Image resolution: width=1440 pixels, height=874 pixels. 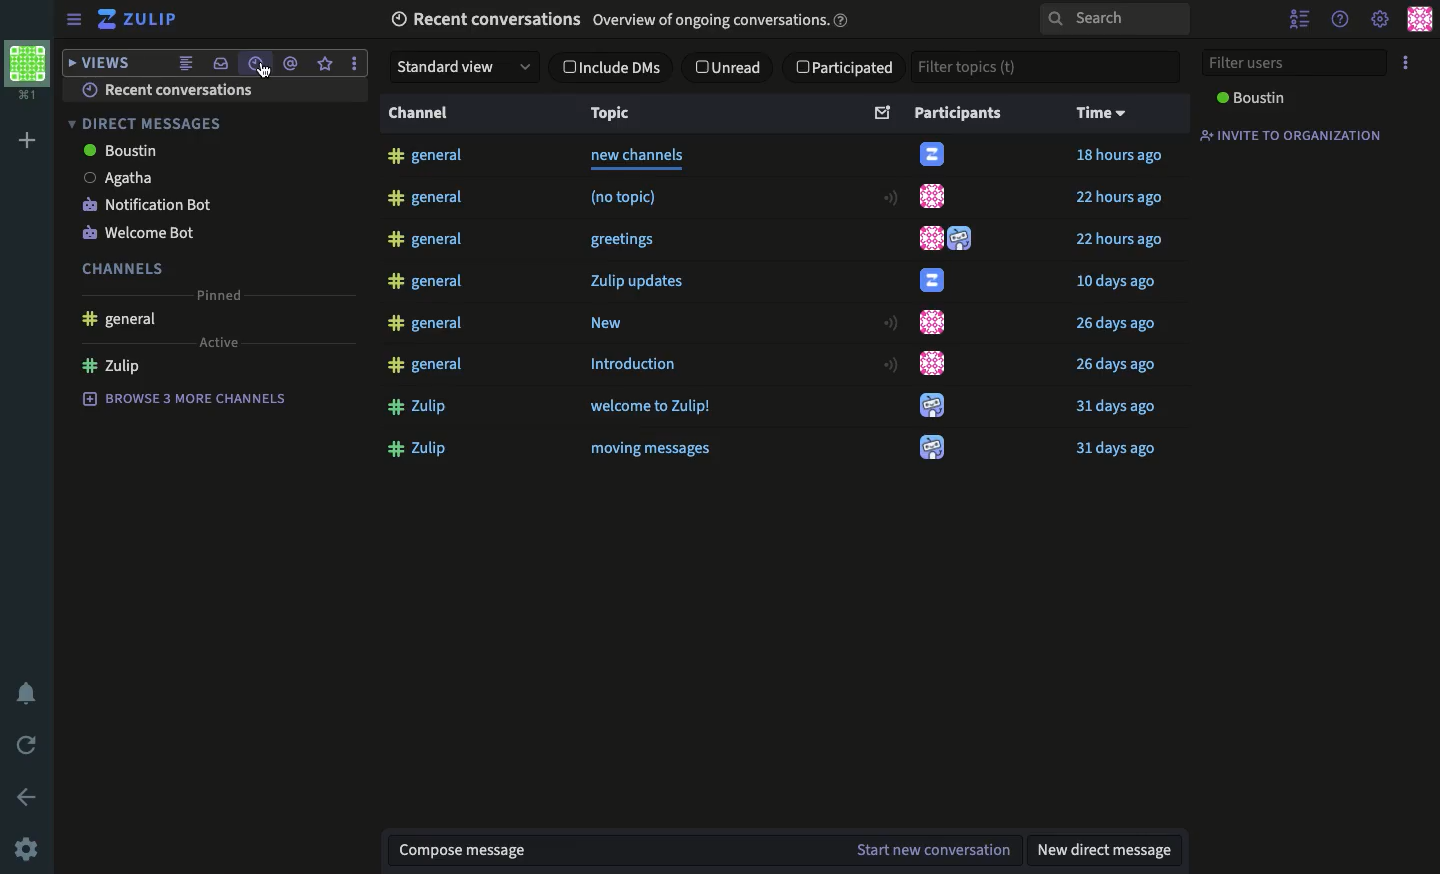 I want to click on 22 hours ago, so click(x=1122, y=200).